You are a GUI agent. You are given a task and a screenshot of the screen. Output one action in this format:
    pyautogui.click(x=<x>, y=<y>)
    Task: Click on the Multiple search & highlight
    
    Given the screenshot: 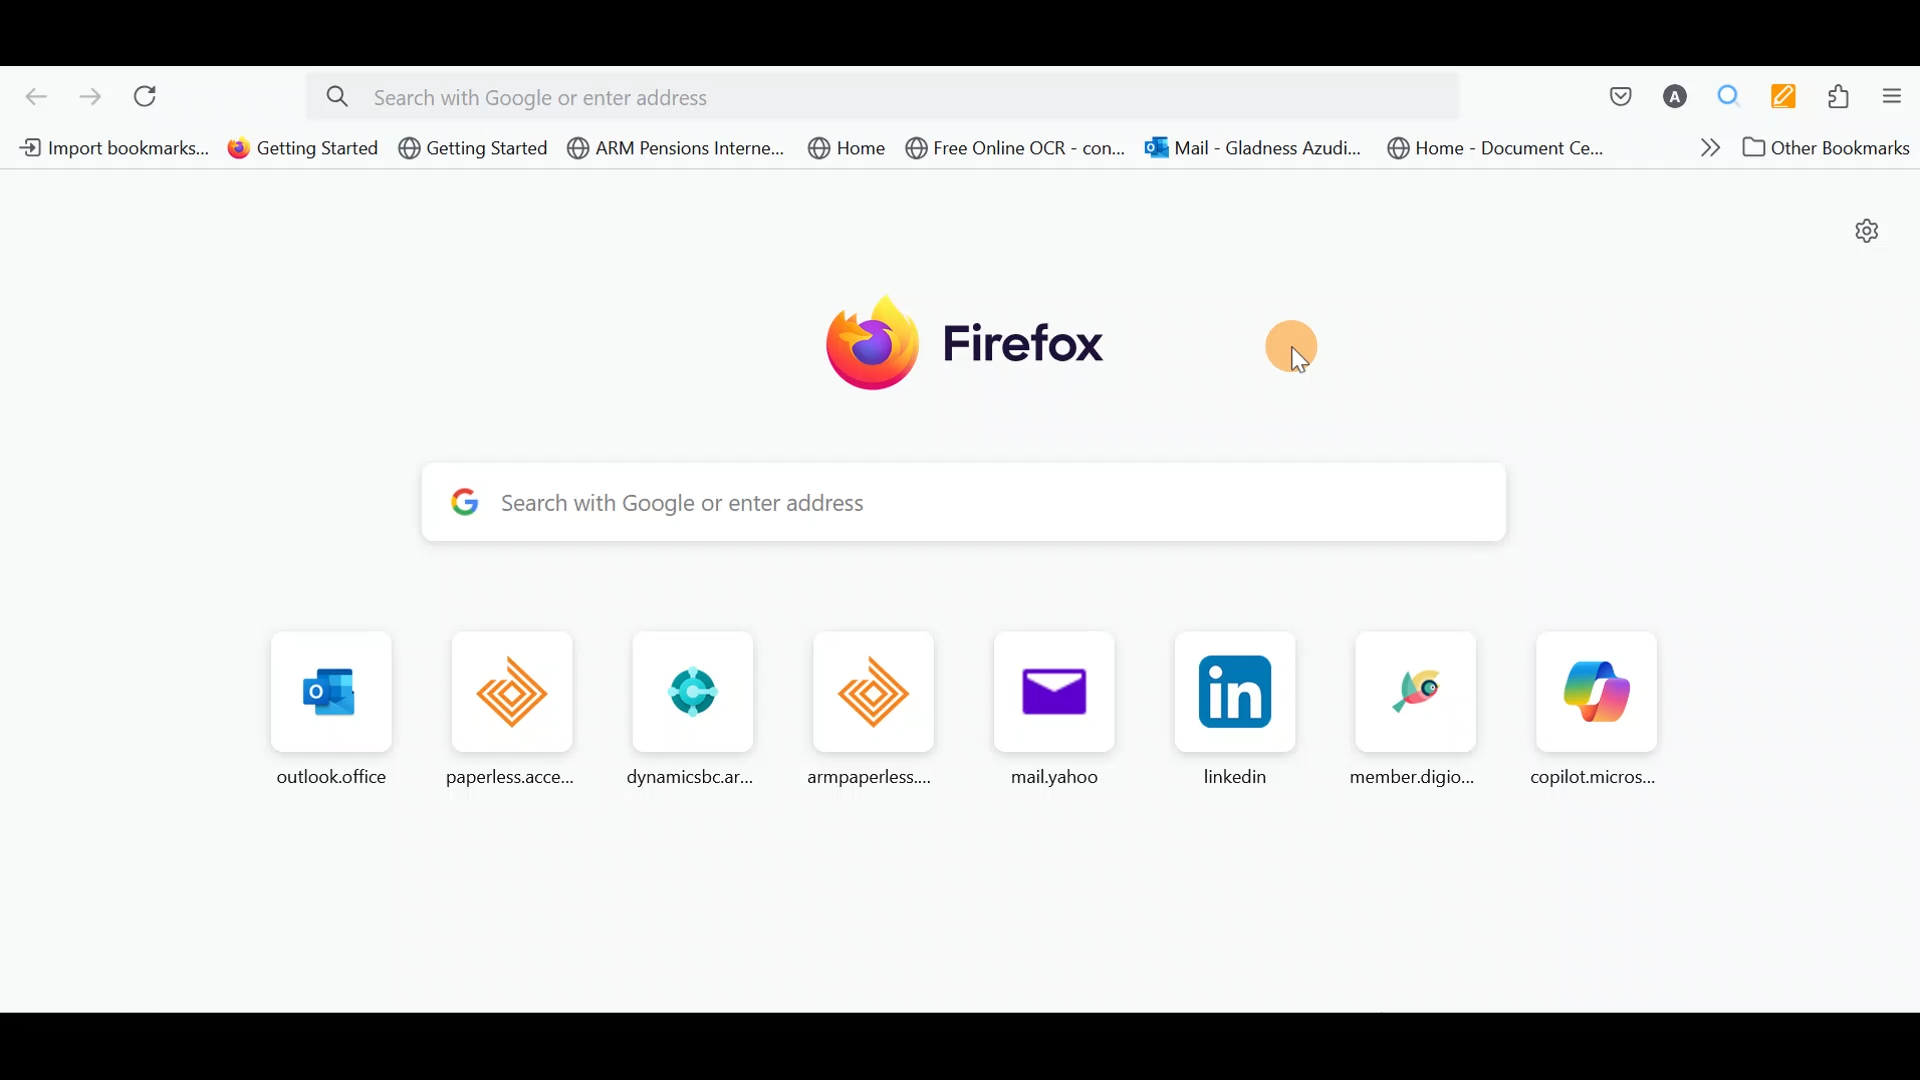 What is the action you would take?
    pyautogui.click(x=1731, y=91)
    